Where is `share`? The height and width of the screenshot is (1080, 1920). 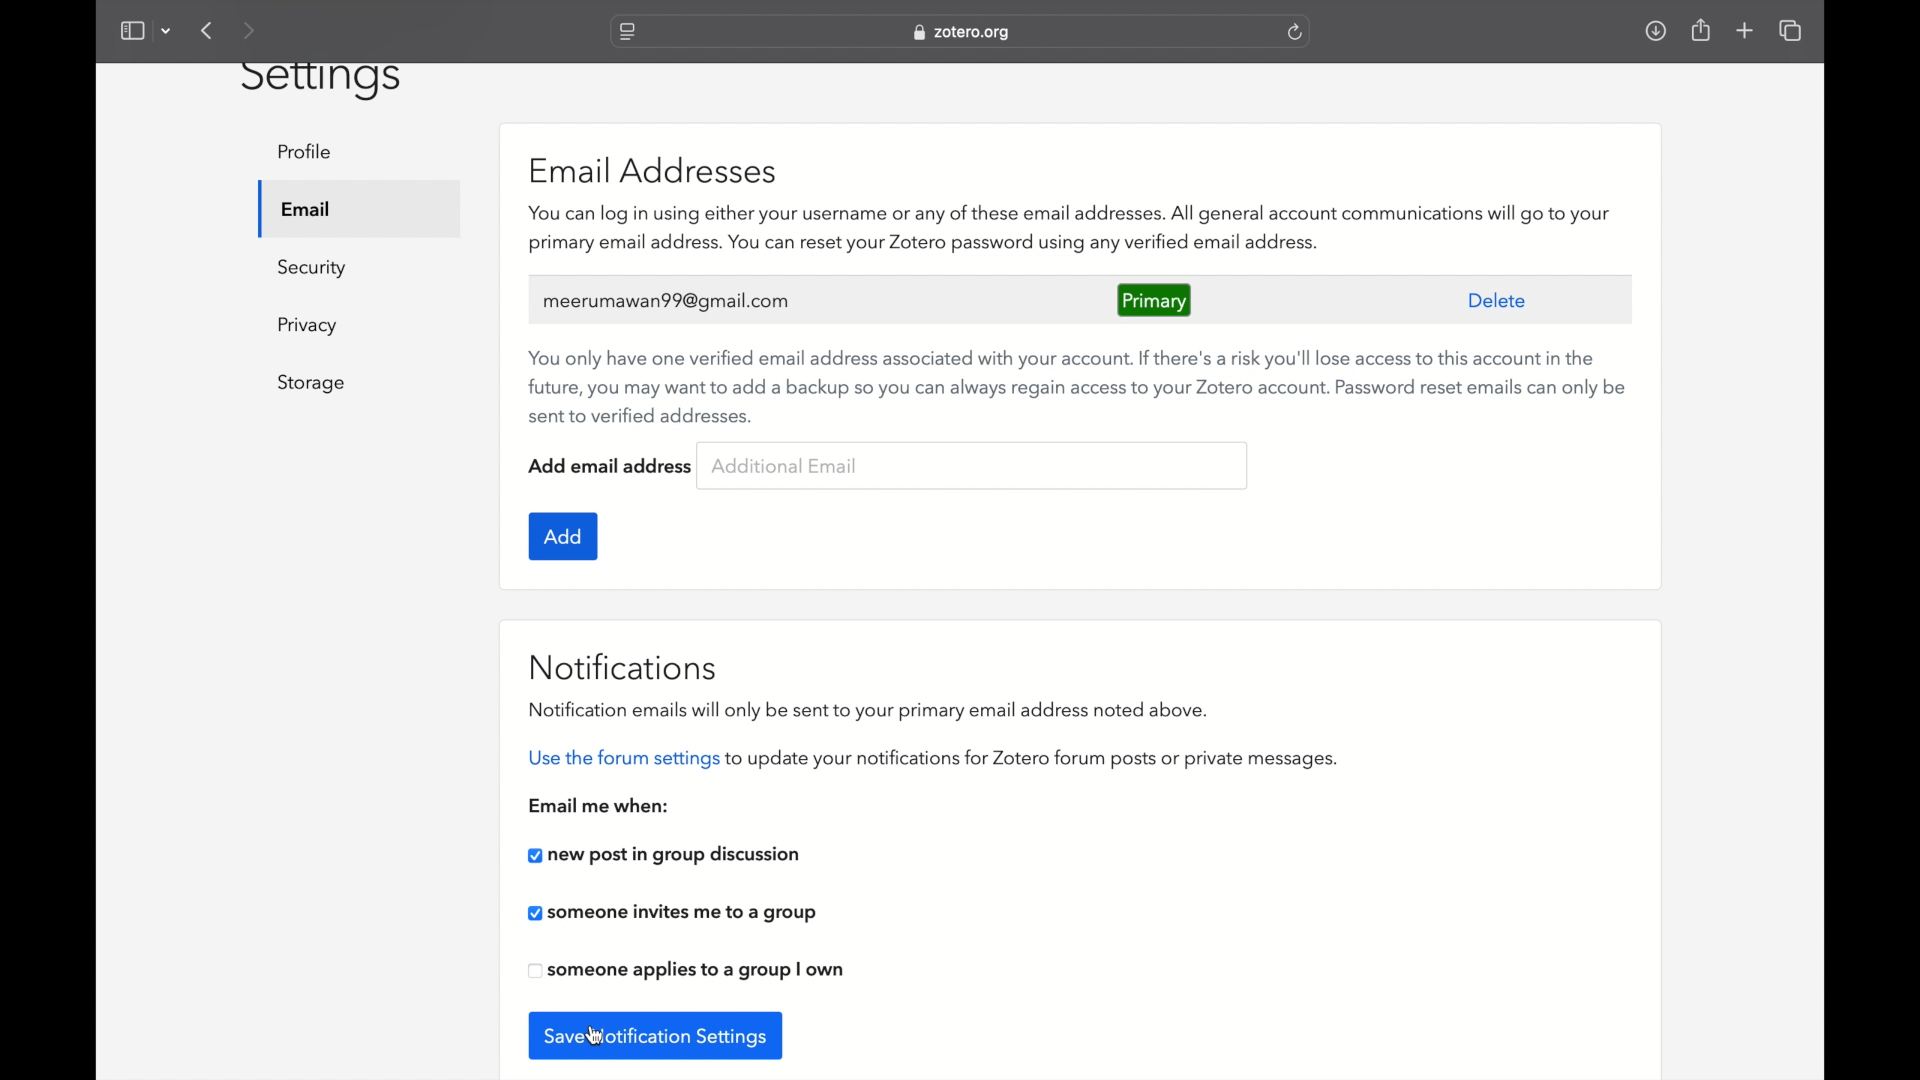 share is located at coordinates (1699, 30).